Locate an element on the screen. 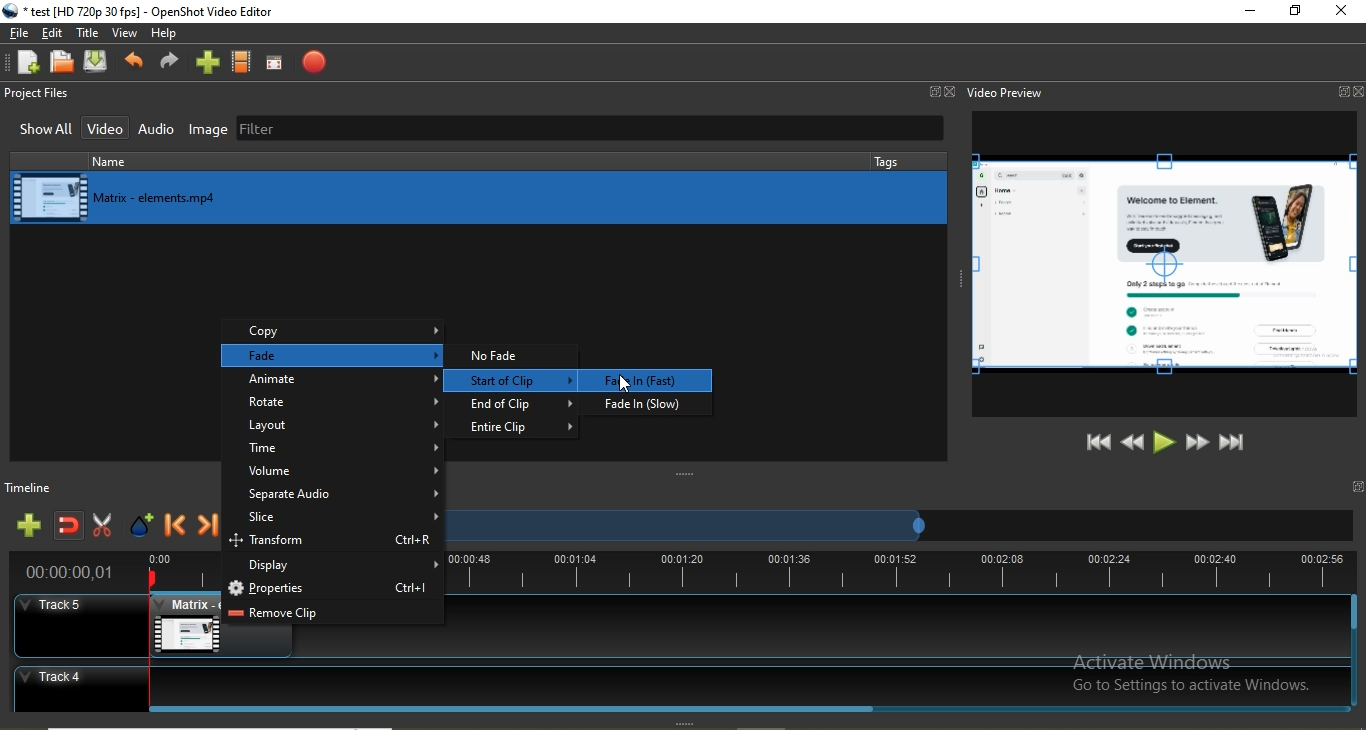 Image resolution: width=1366 pixels, height=730 pixels. Add track is located at coordinates (30, 525).